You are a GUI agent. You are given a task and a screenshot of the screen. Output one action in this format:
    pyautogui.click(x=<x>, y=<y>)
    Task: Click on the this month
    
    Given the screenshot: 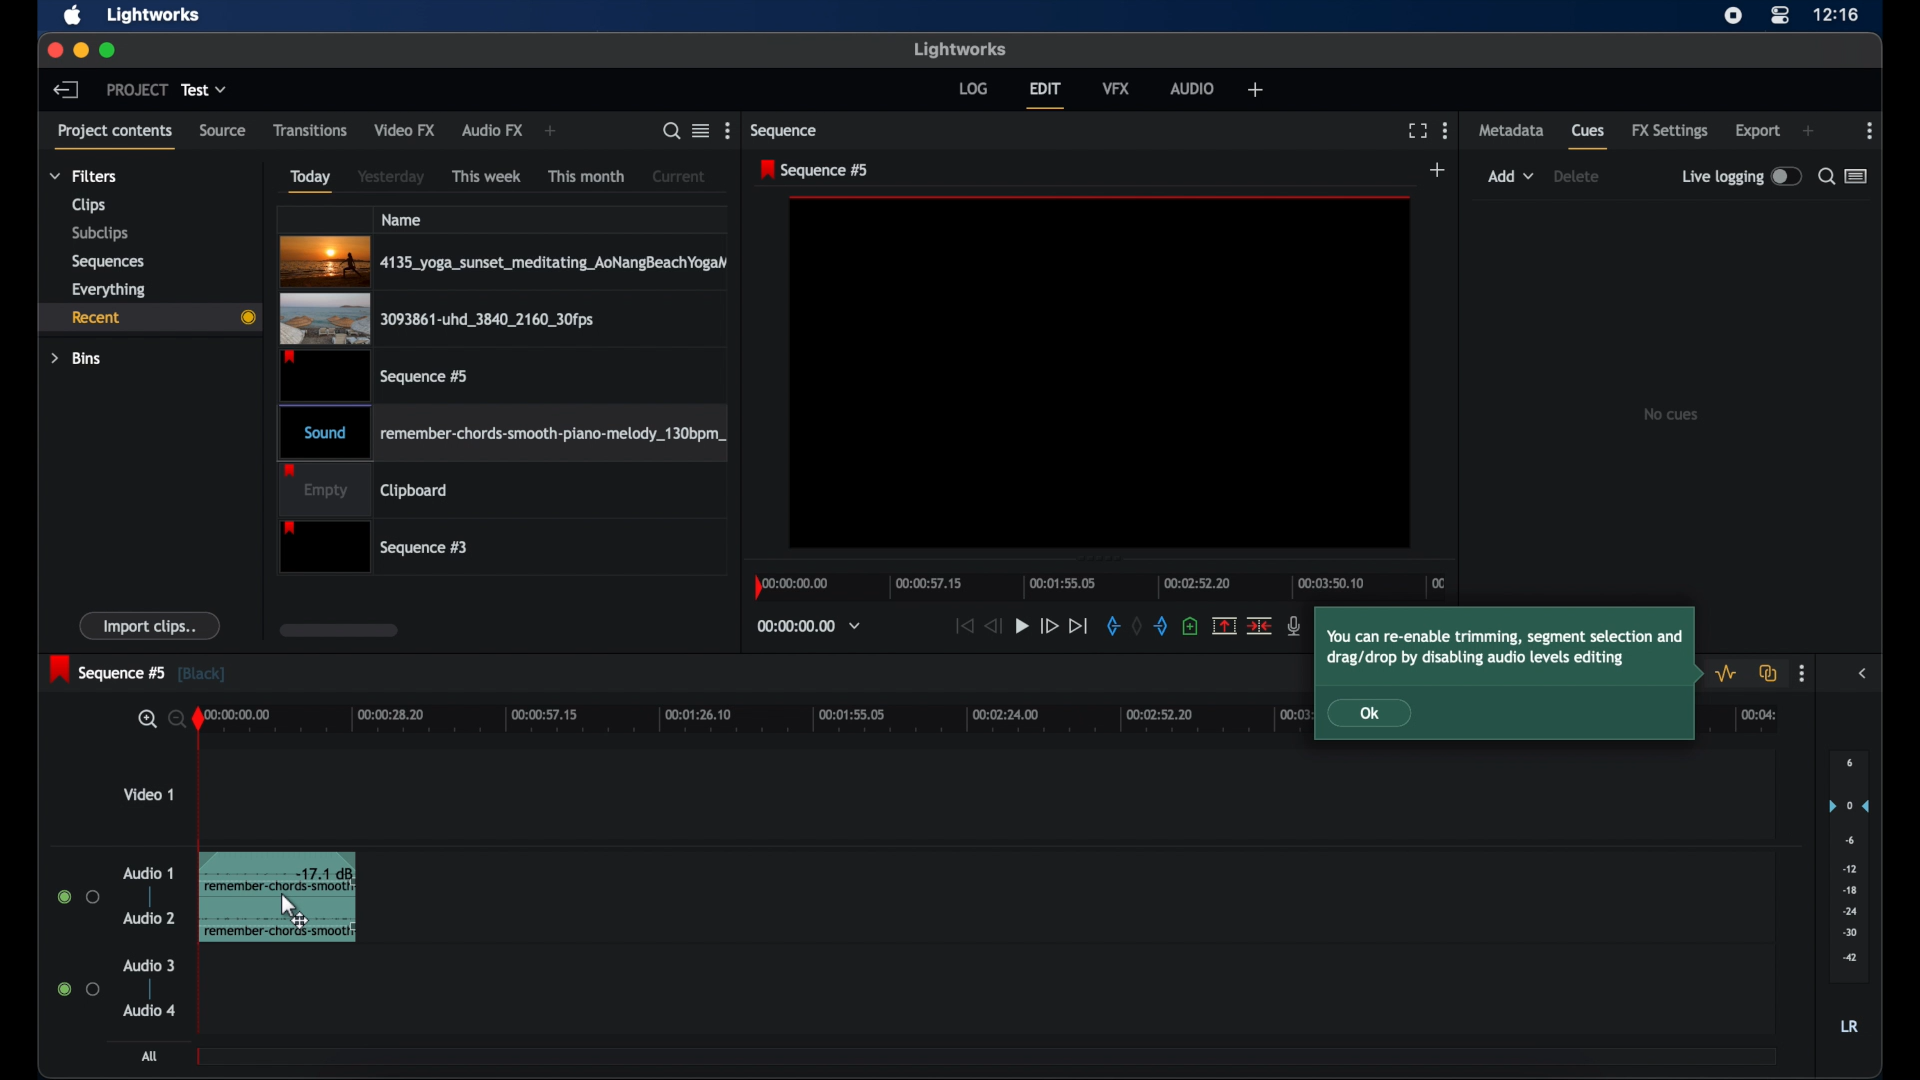 What is the action you would take?
    pyautogui.click(x=588, y=177)
    